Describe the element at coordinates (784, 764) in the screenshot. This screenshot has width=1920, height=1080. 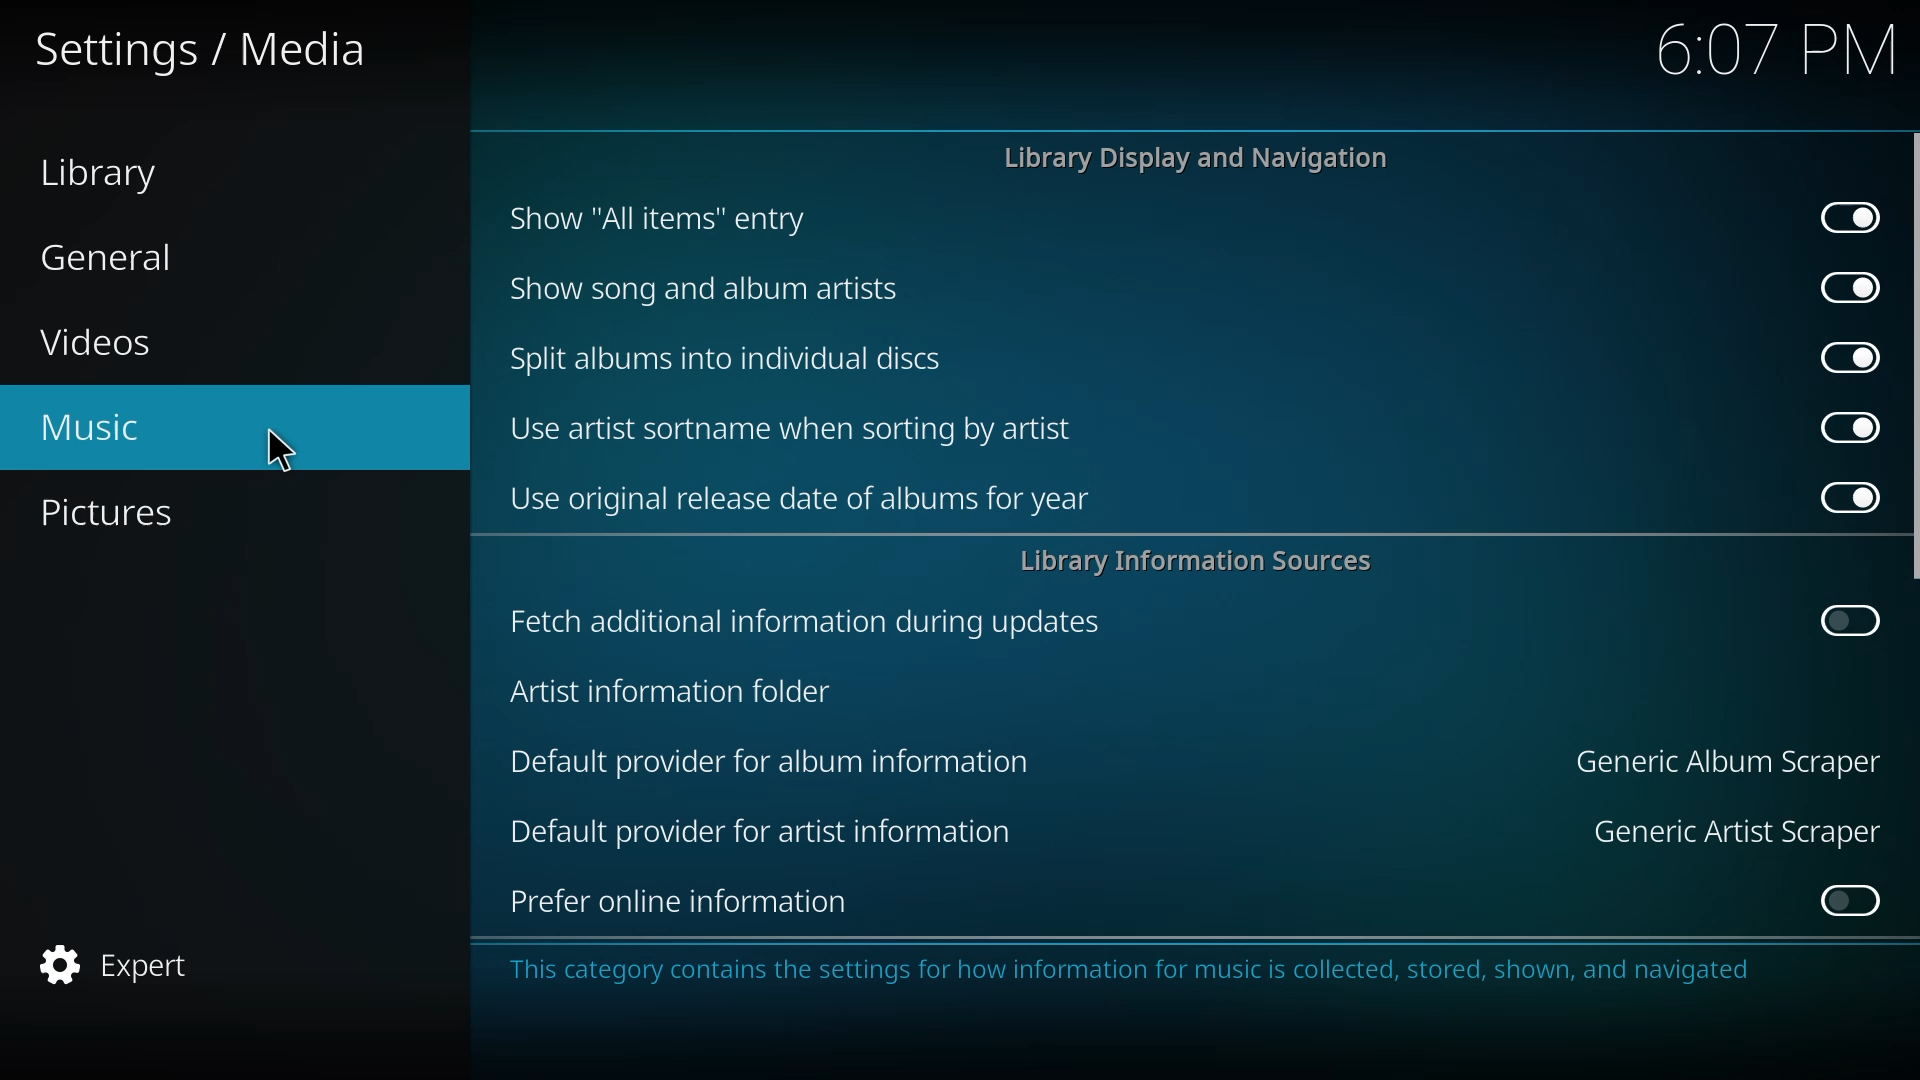
I see `default provider for album information` at that location.